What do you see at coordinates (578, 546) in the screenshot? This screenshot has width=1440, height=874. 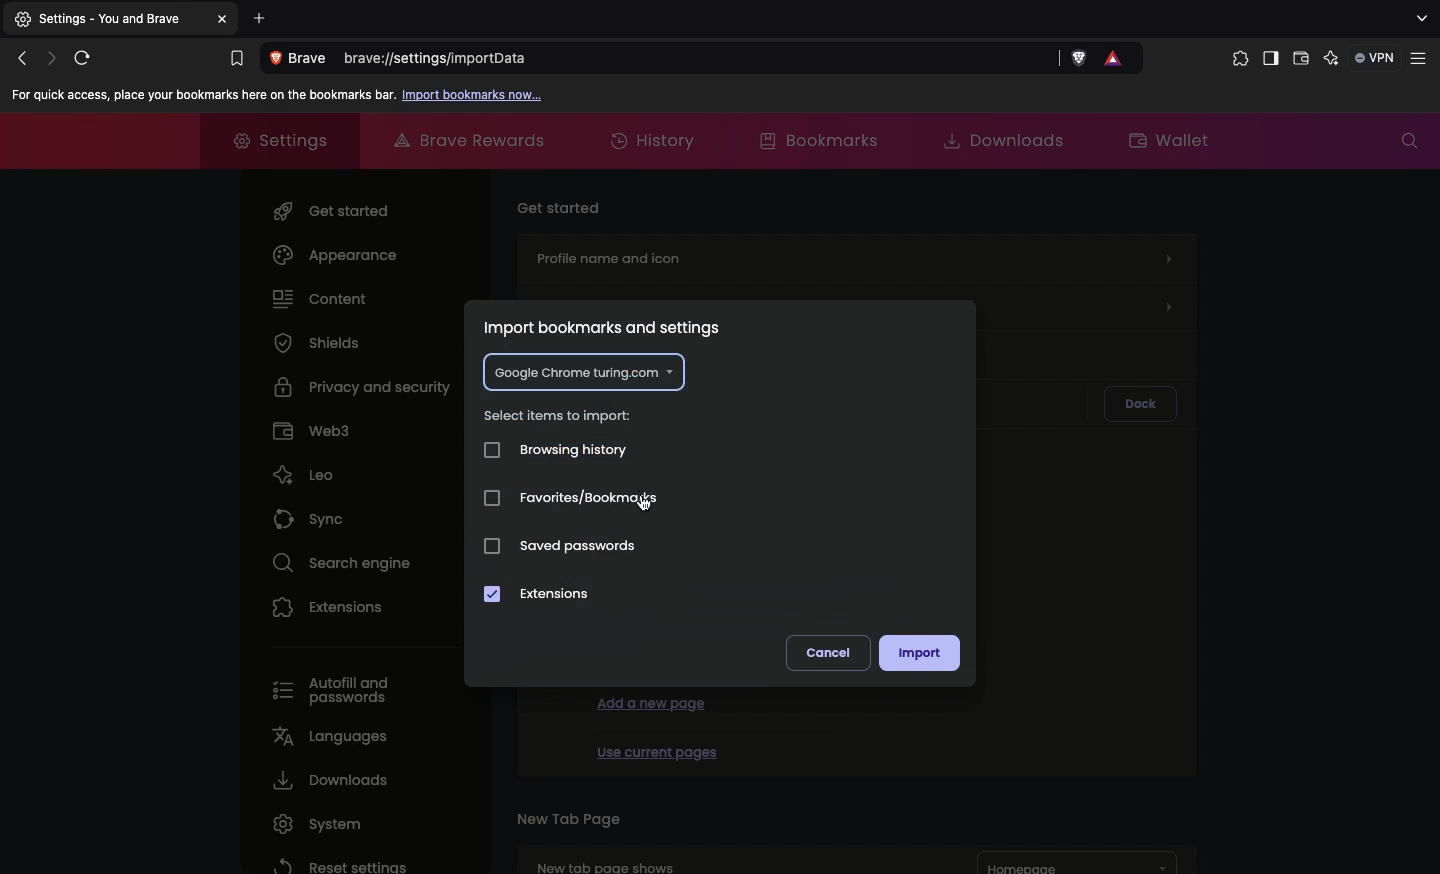 I see `Saved passwords` at bounding box center [578, 546].